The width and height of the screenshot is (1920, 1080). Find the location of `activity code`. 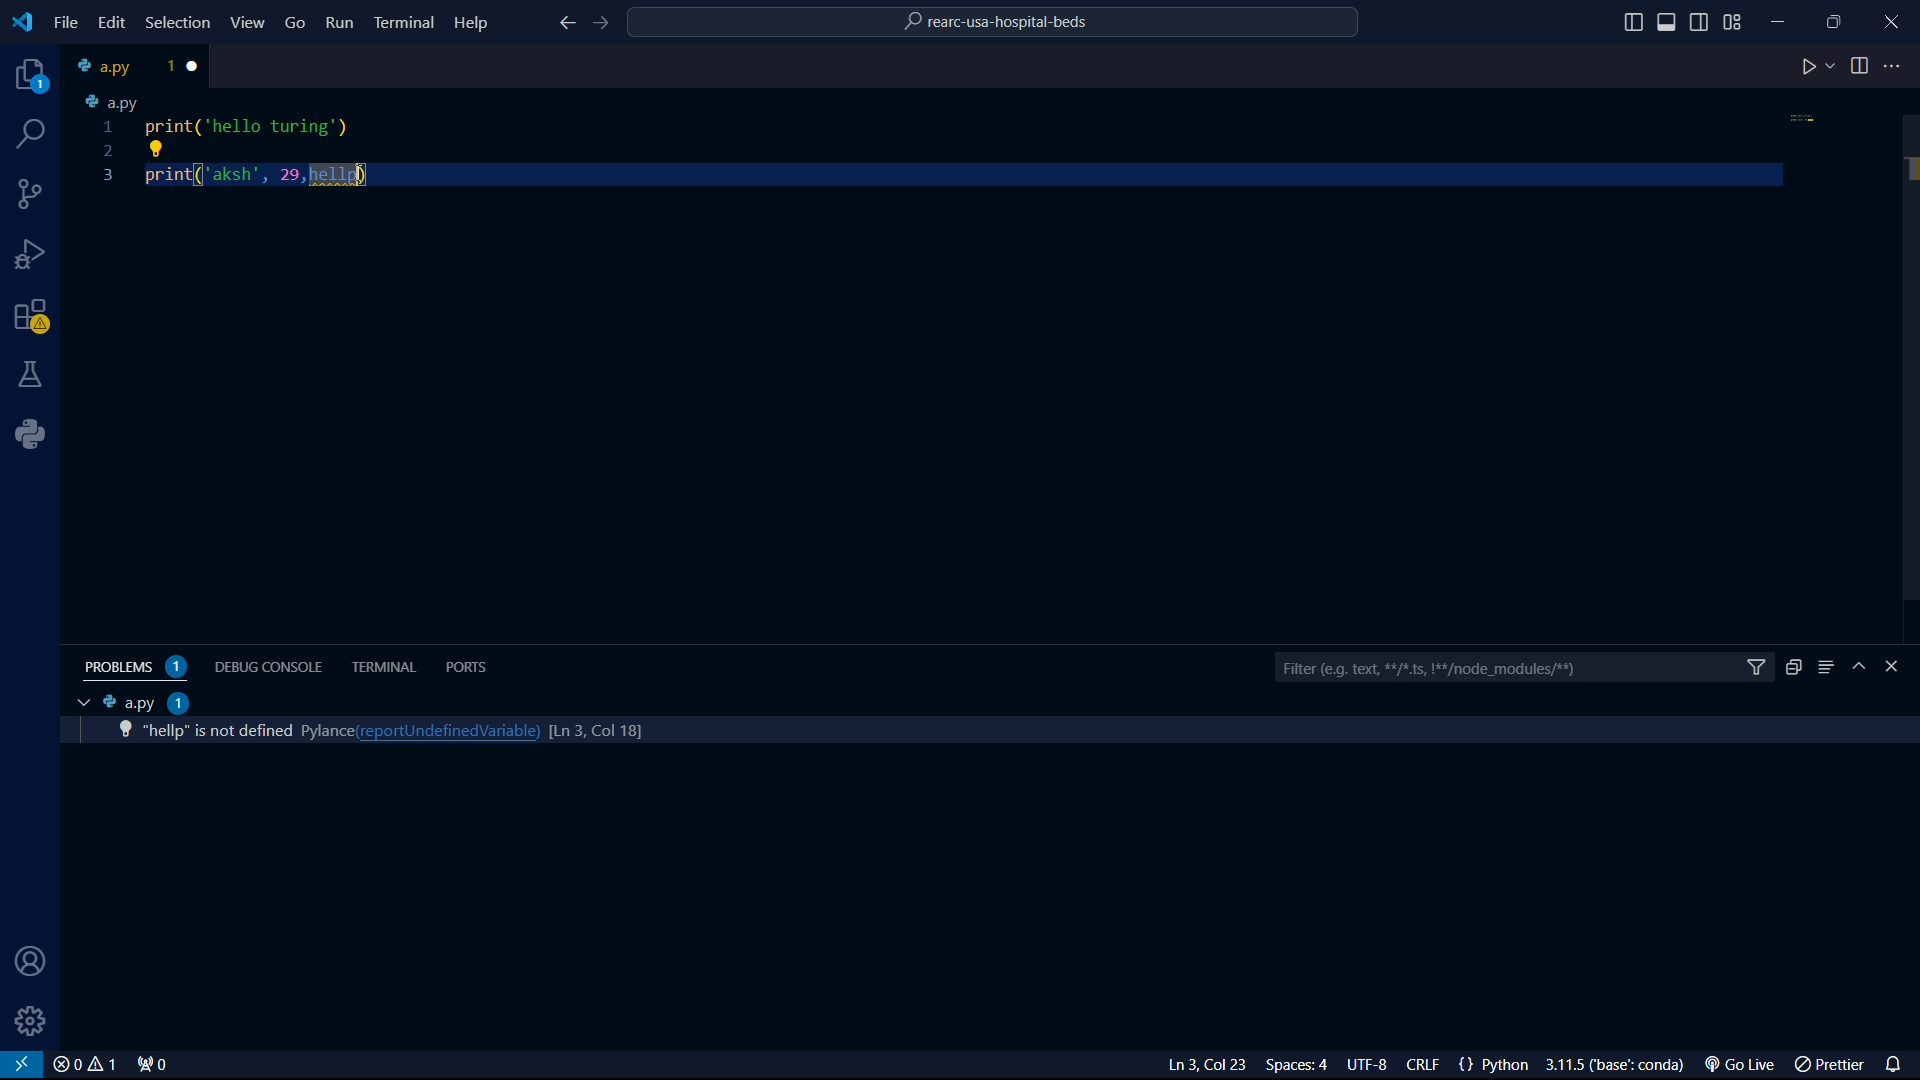

activity code is located at coordinates (213, 731).